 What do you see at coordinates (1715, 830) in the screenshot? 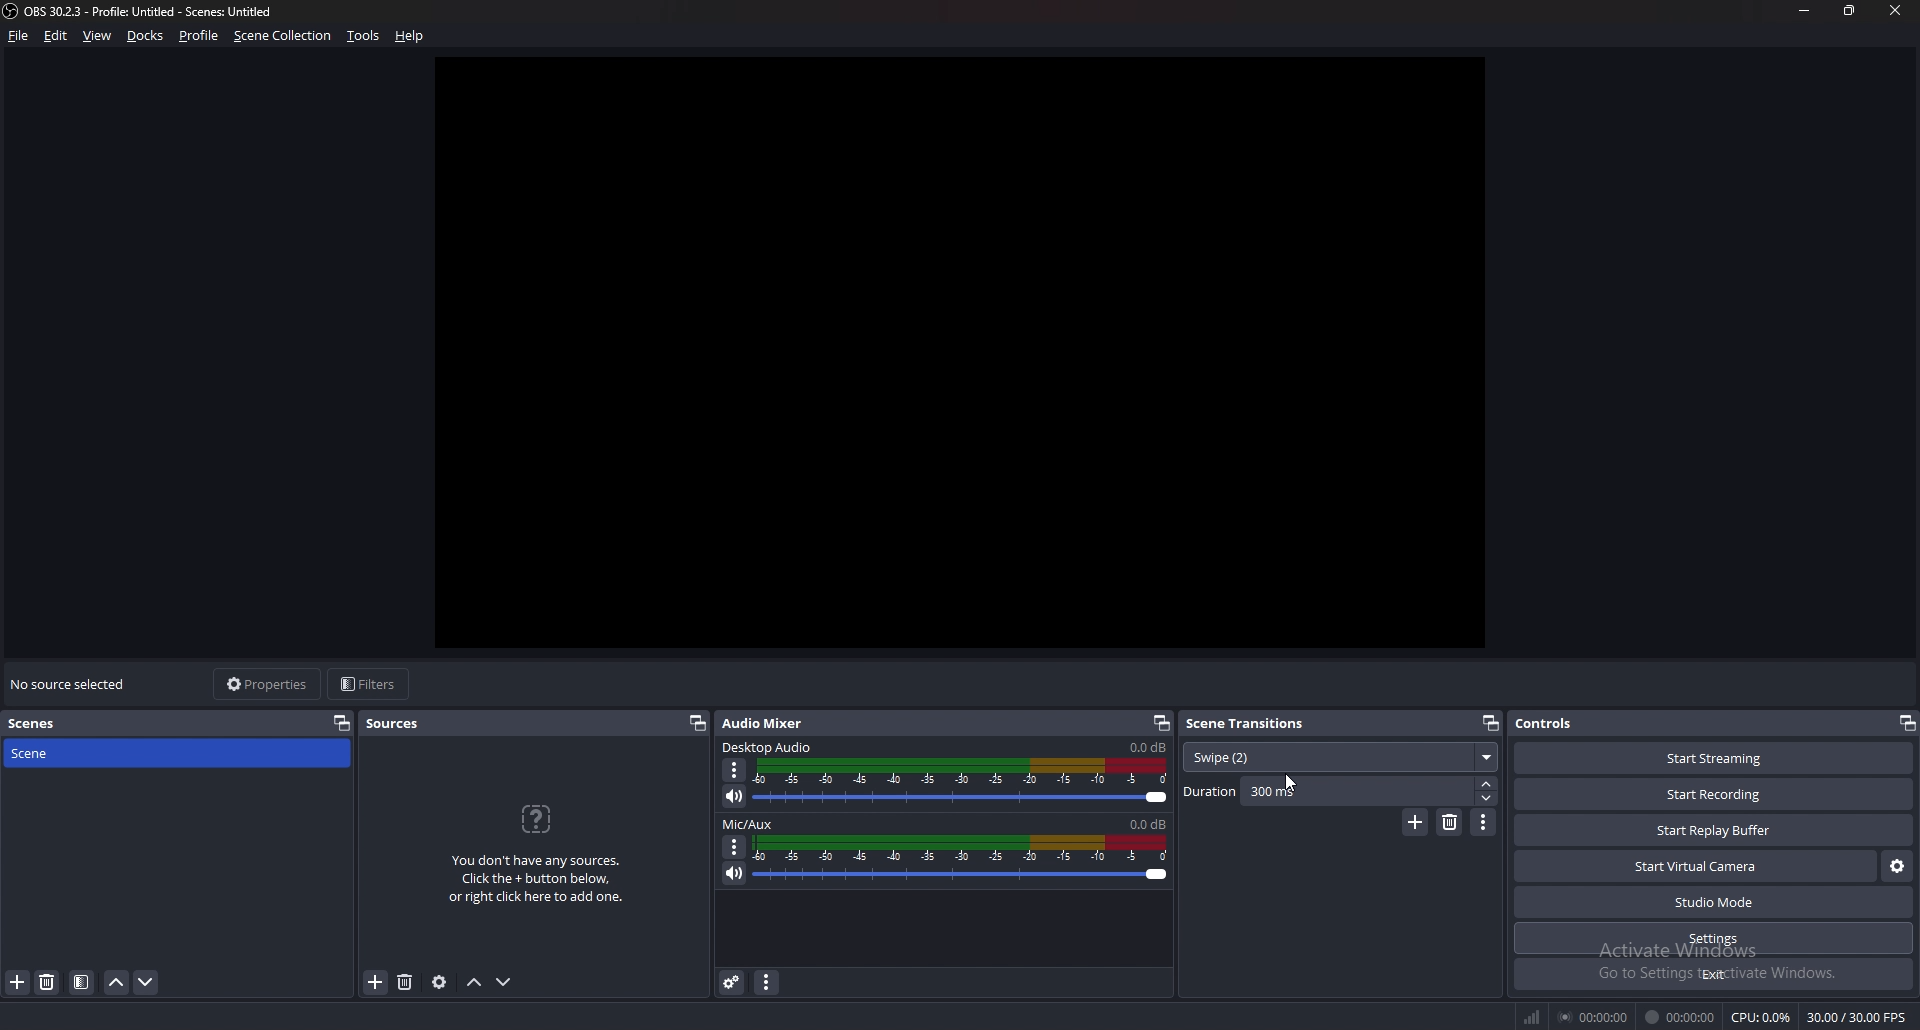
I see `start replay buffer` at bounding box center [1715, 830].